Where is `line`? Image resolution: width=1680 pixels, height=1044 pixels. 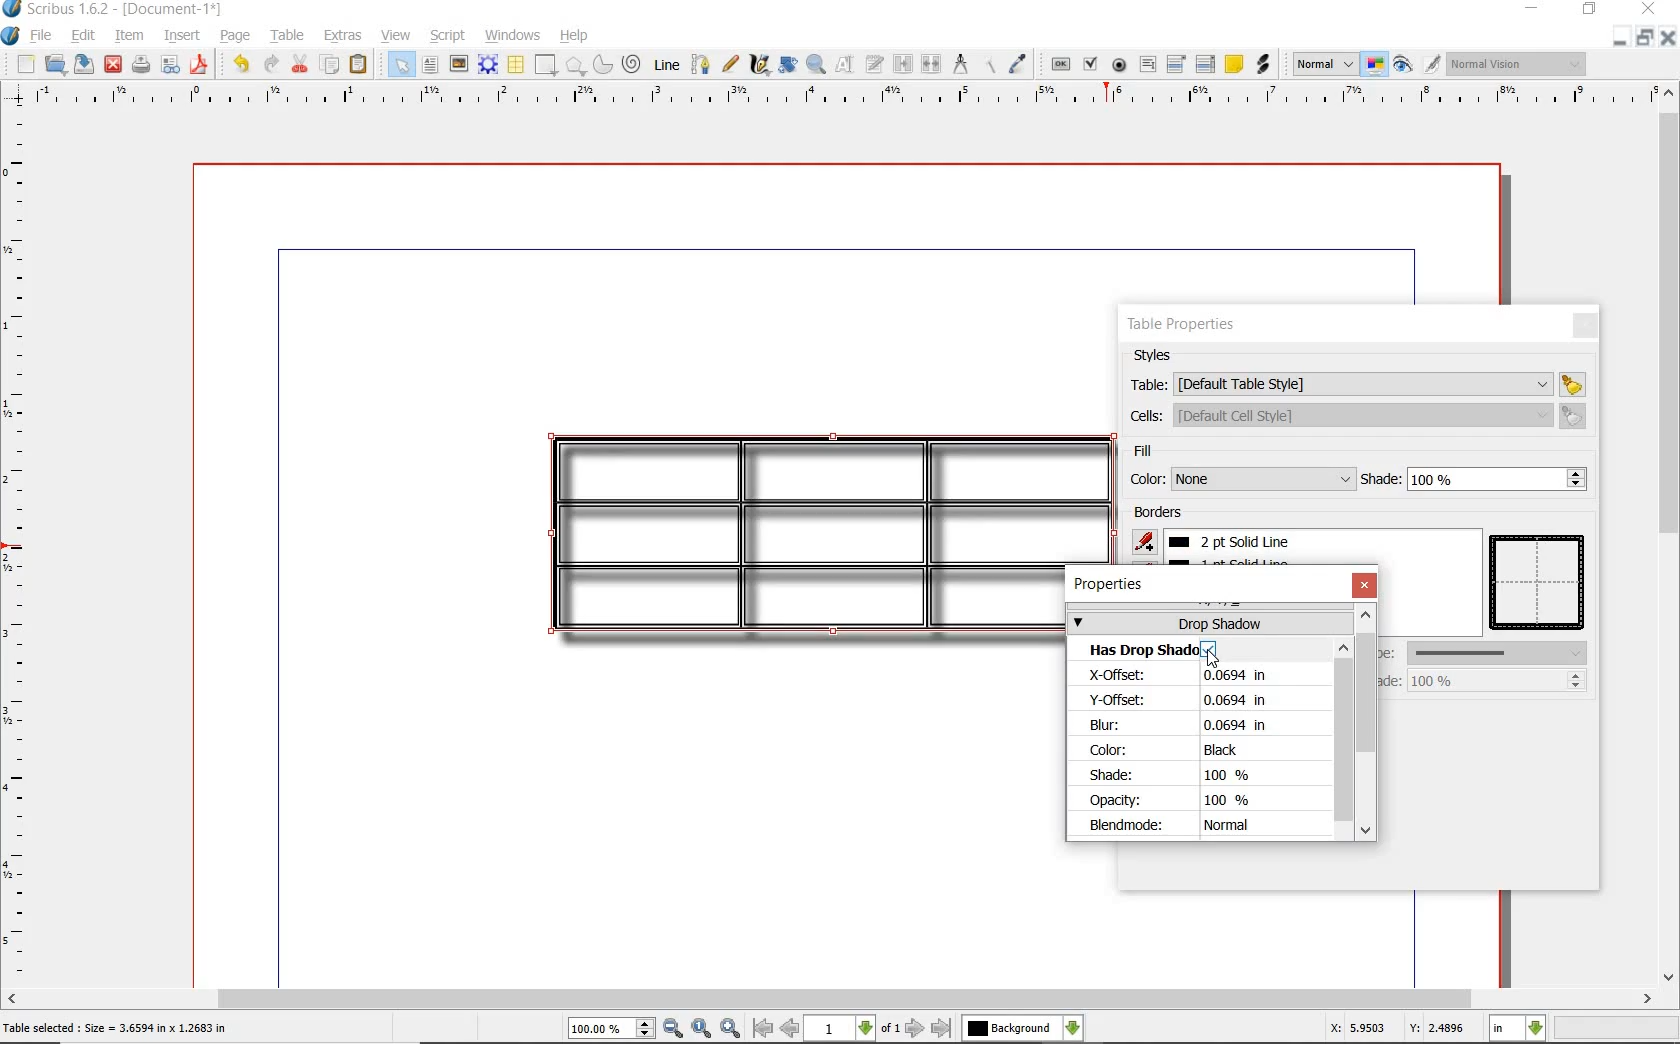
line is located at coordinates (666, 64).